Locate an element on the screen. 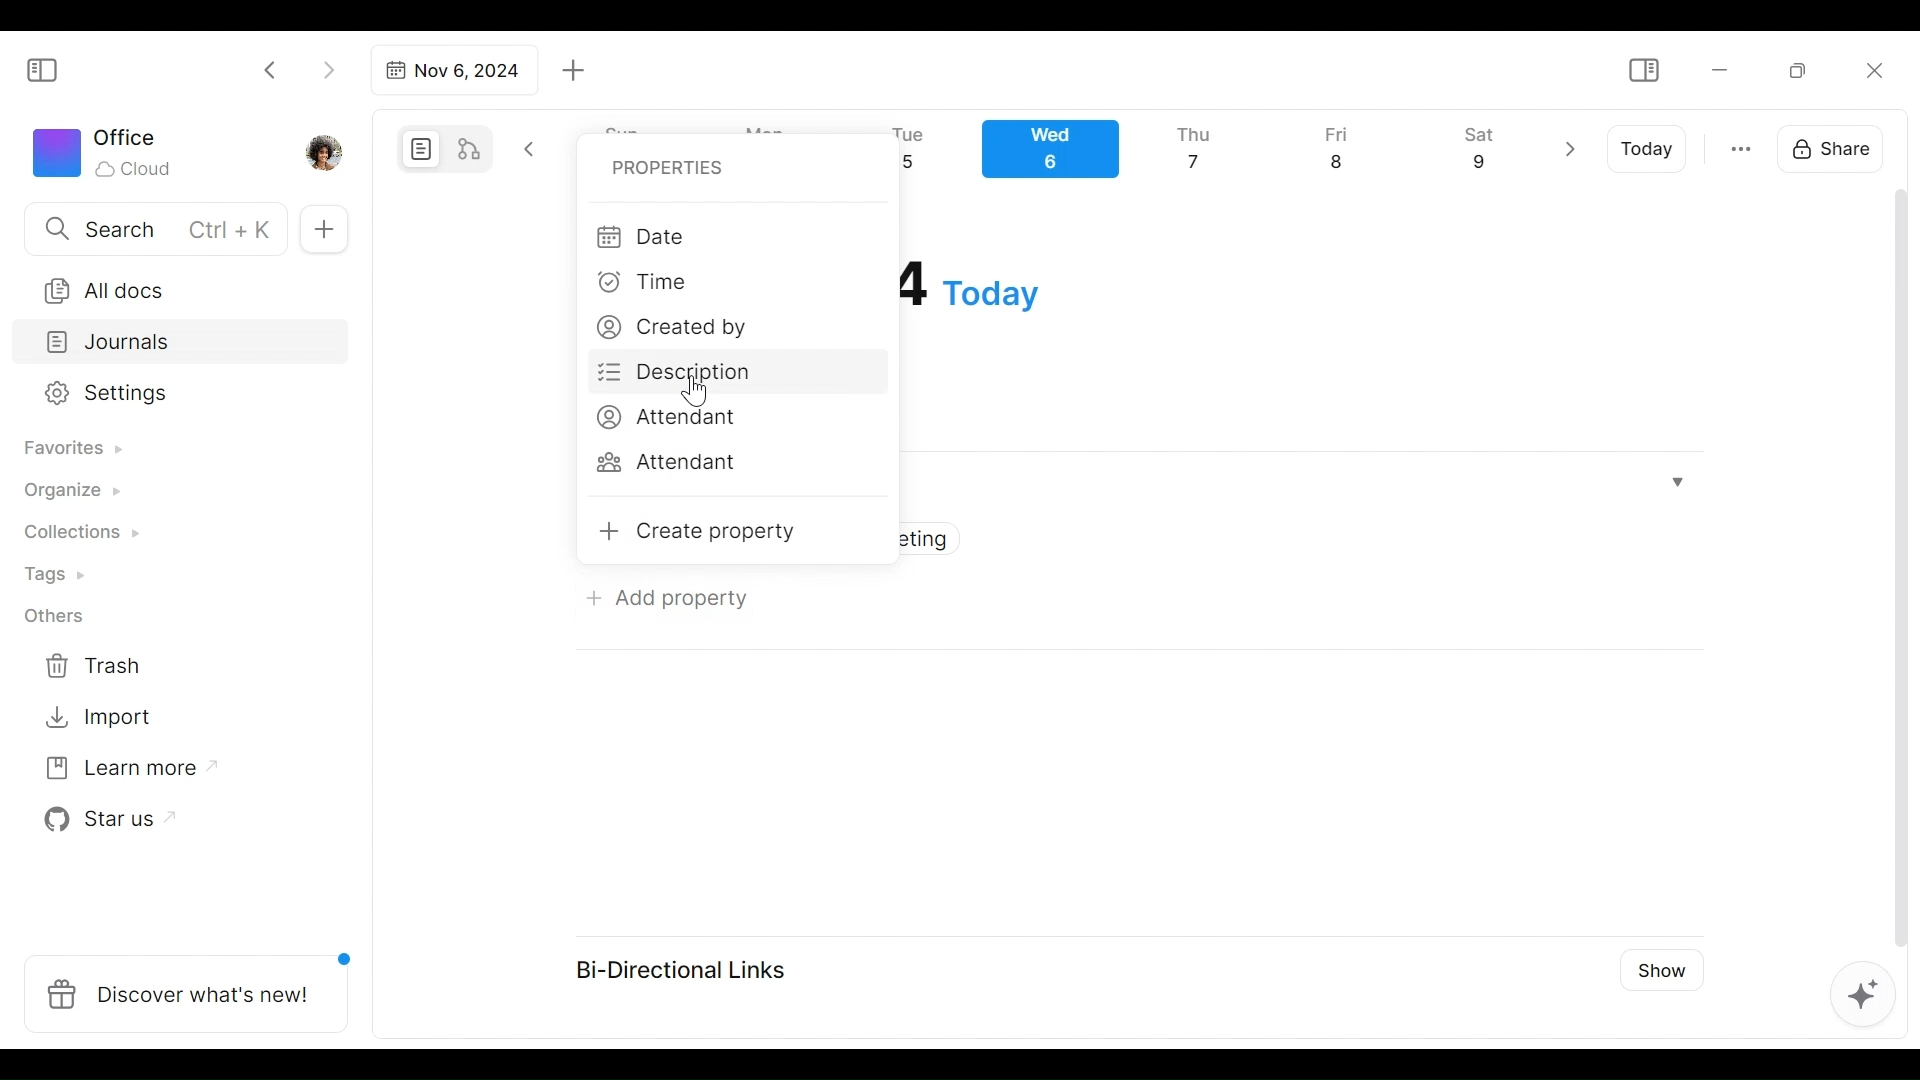  Add new tab is located at coordinates (574, 71).